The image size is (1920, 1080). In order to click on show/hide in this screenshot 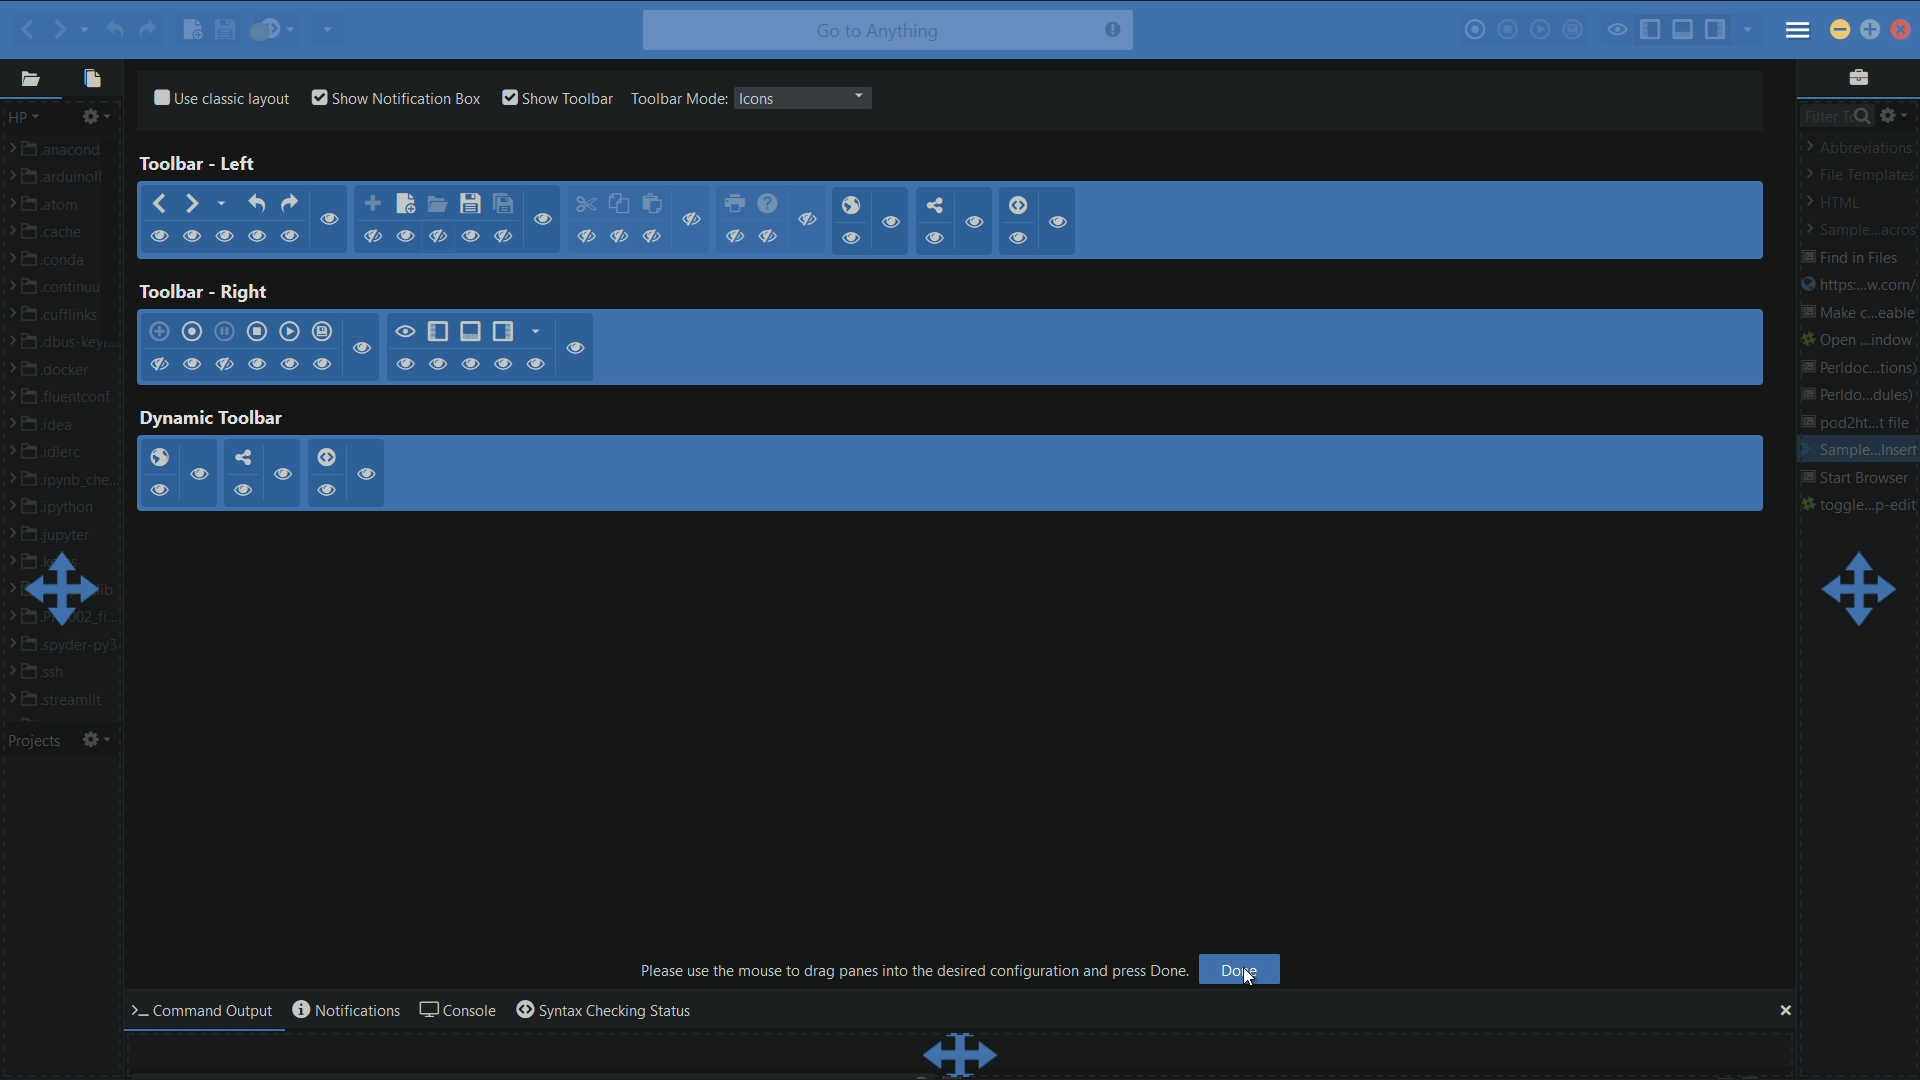, I will do `click(329, 220)`.